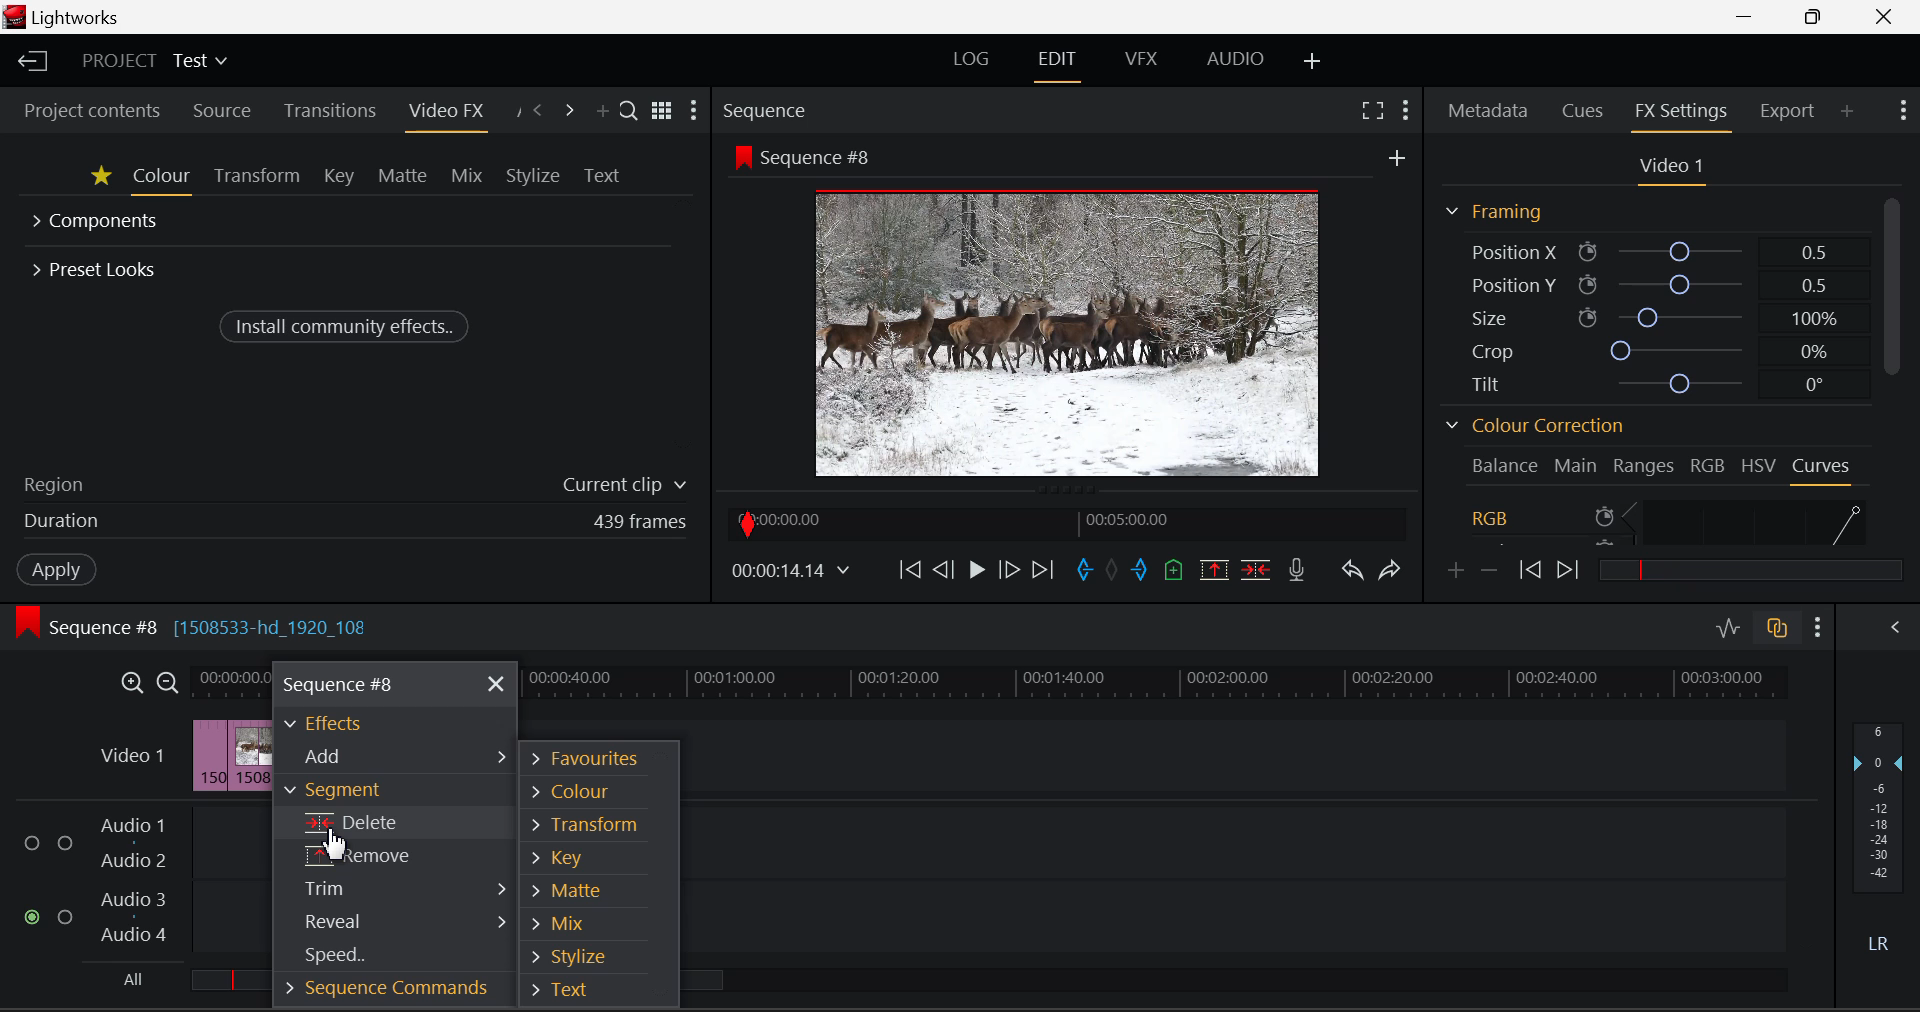 This screenshot has width=1920, height=1012. Describe the element at coordinates (973, 570) in the screenshot. I see `Video Paused` at that location.